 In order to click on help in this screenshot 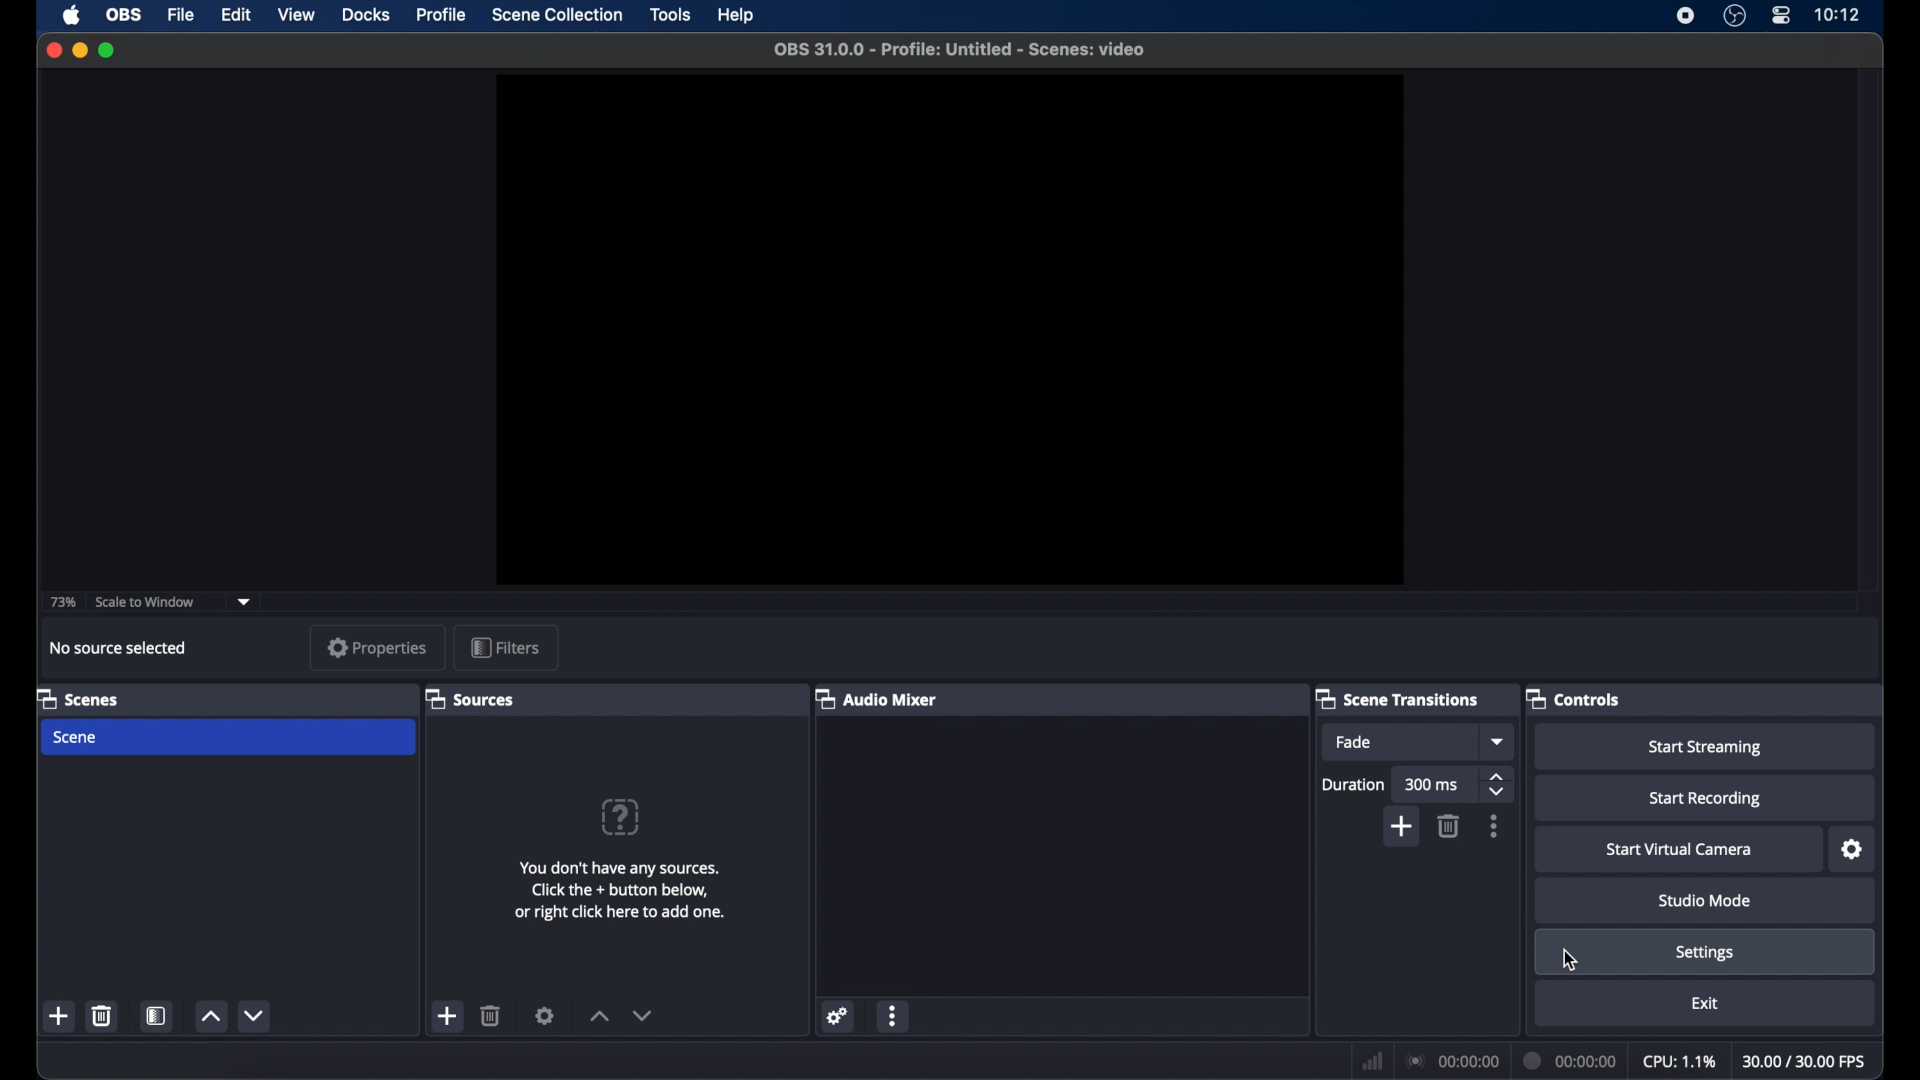, I will do `click(738, 16)`.